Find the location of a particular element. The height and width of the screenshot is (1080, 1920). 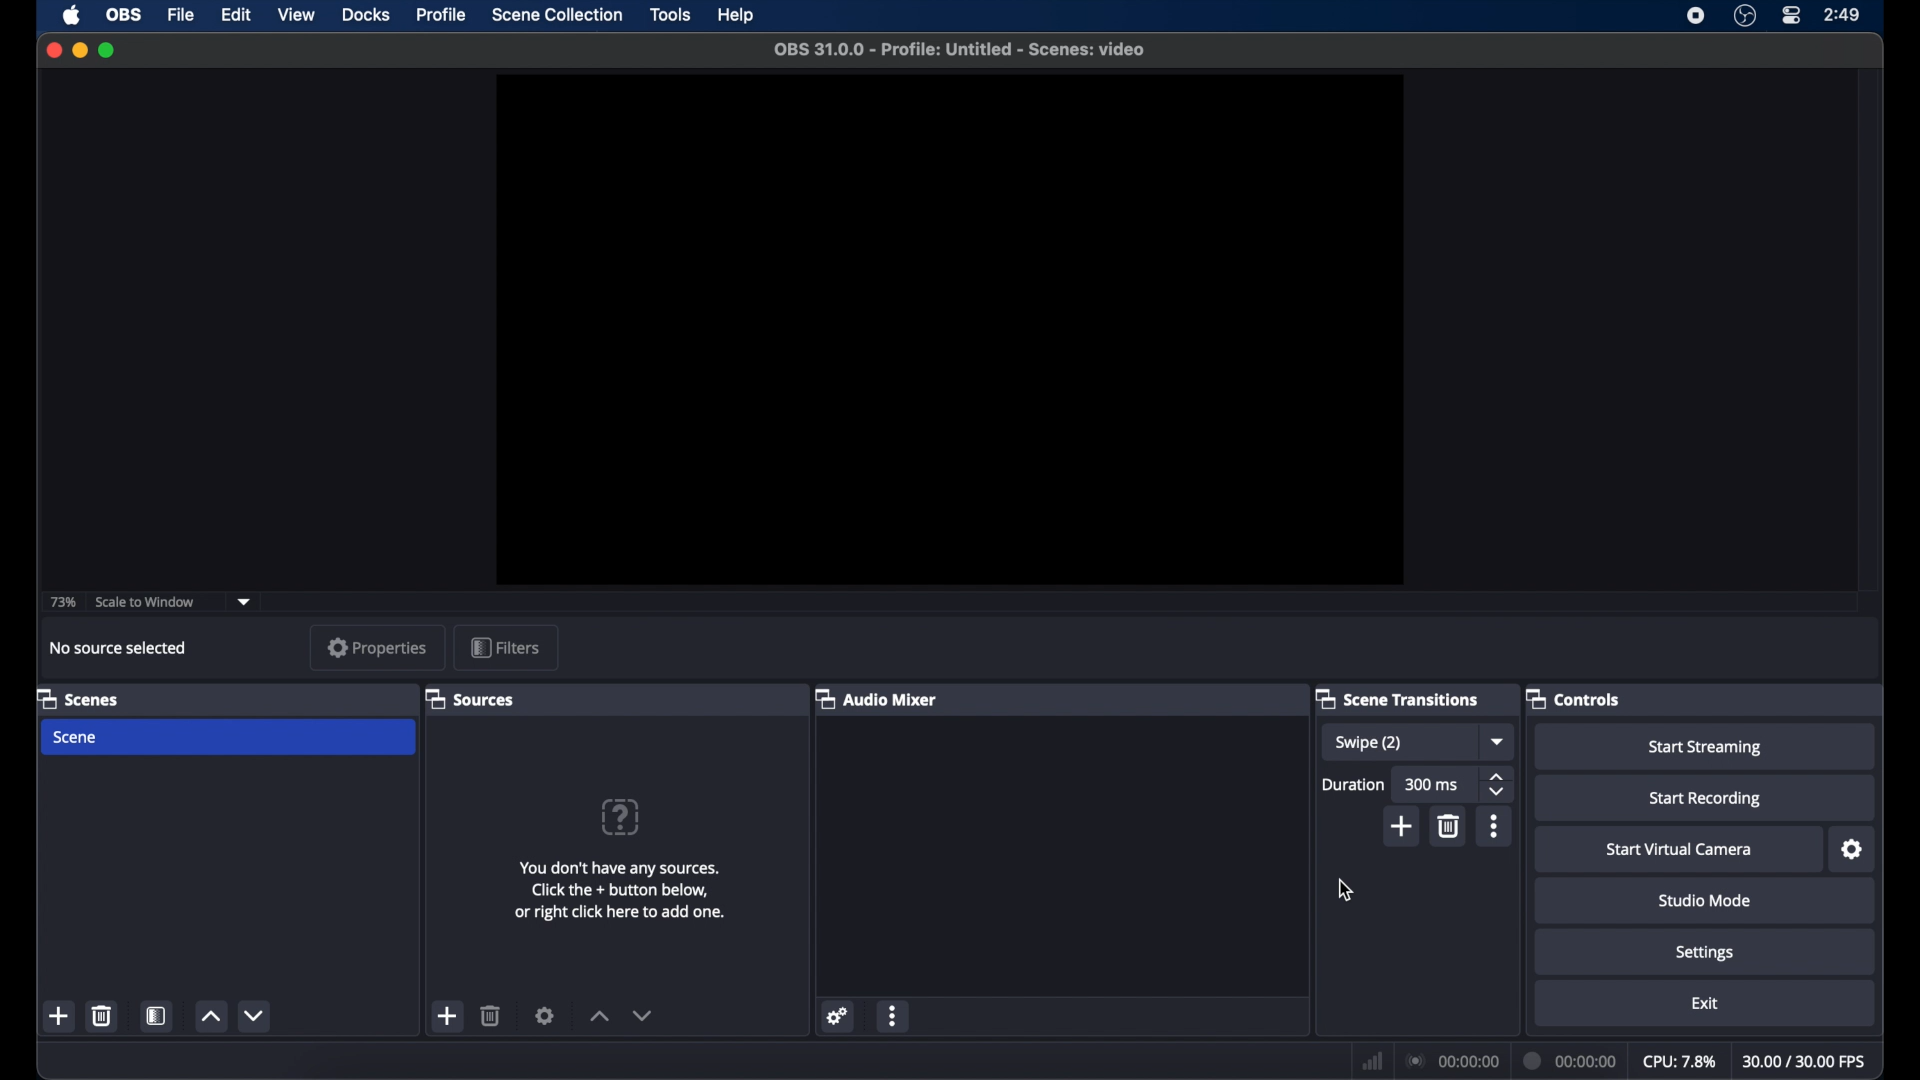

apple icon is located at coordinates (71, 16).